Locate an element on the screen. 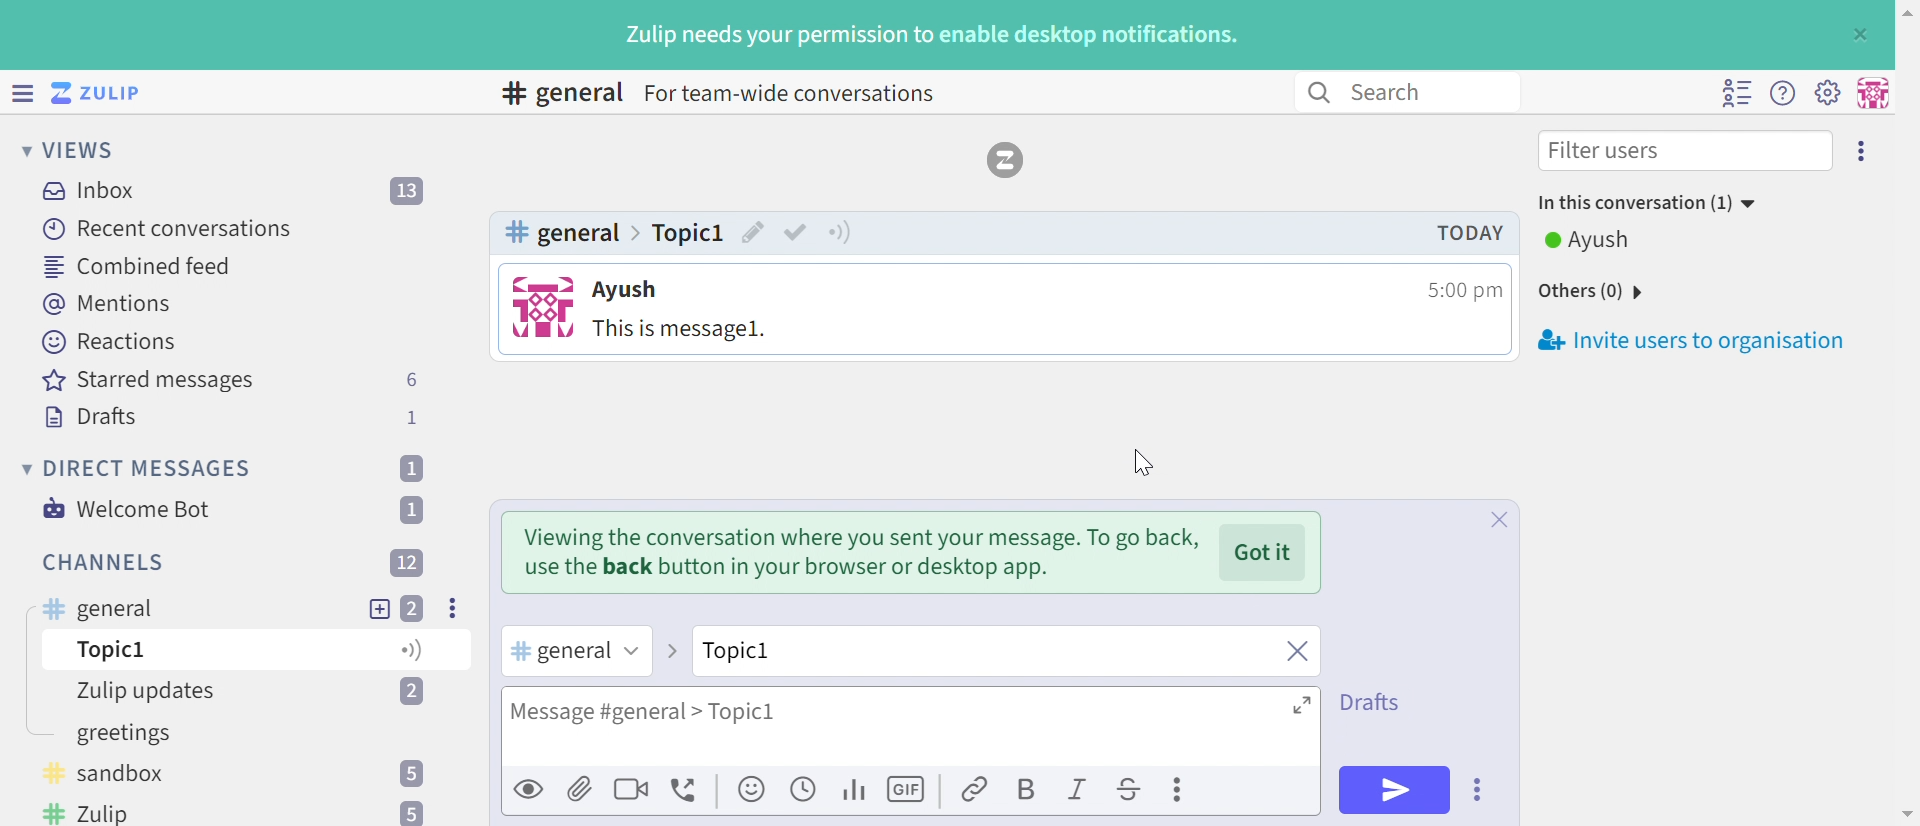 Image resolution: width=1920 pixels, height=826 pixels. Help menu is located at coordinates (1783, 94).